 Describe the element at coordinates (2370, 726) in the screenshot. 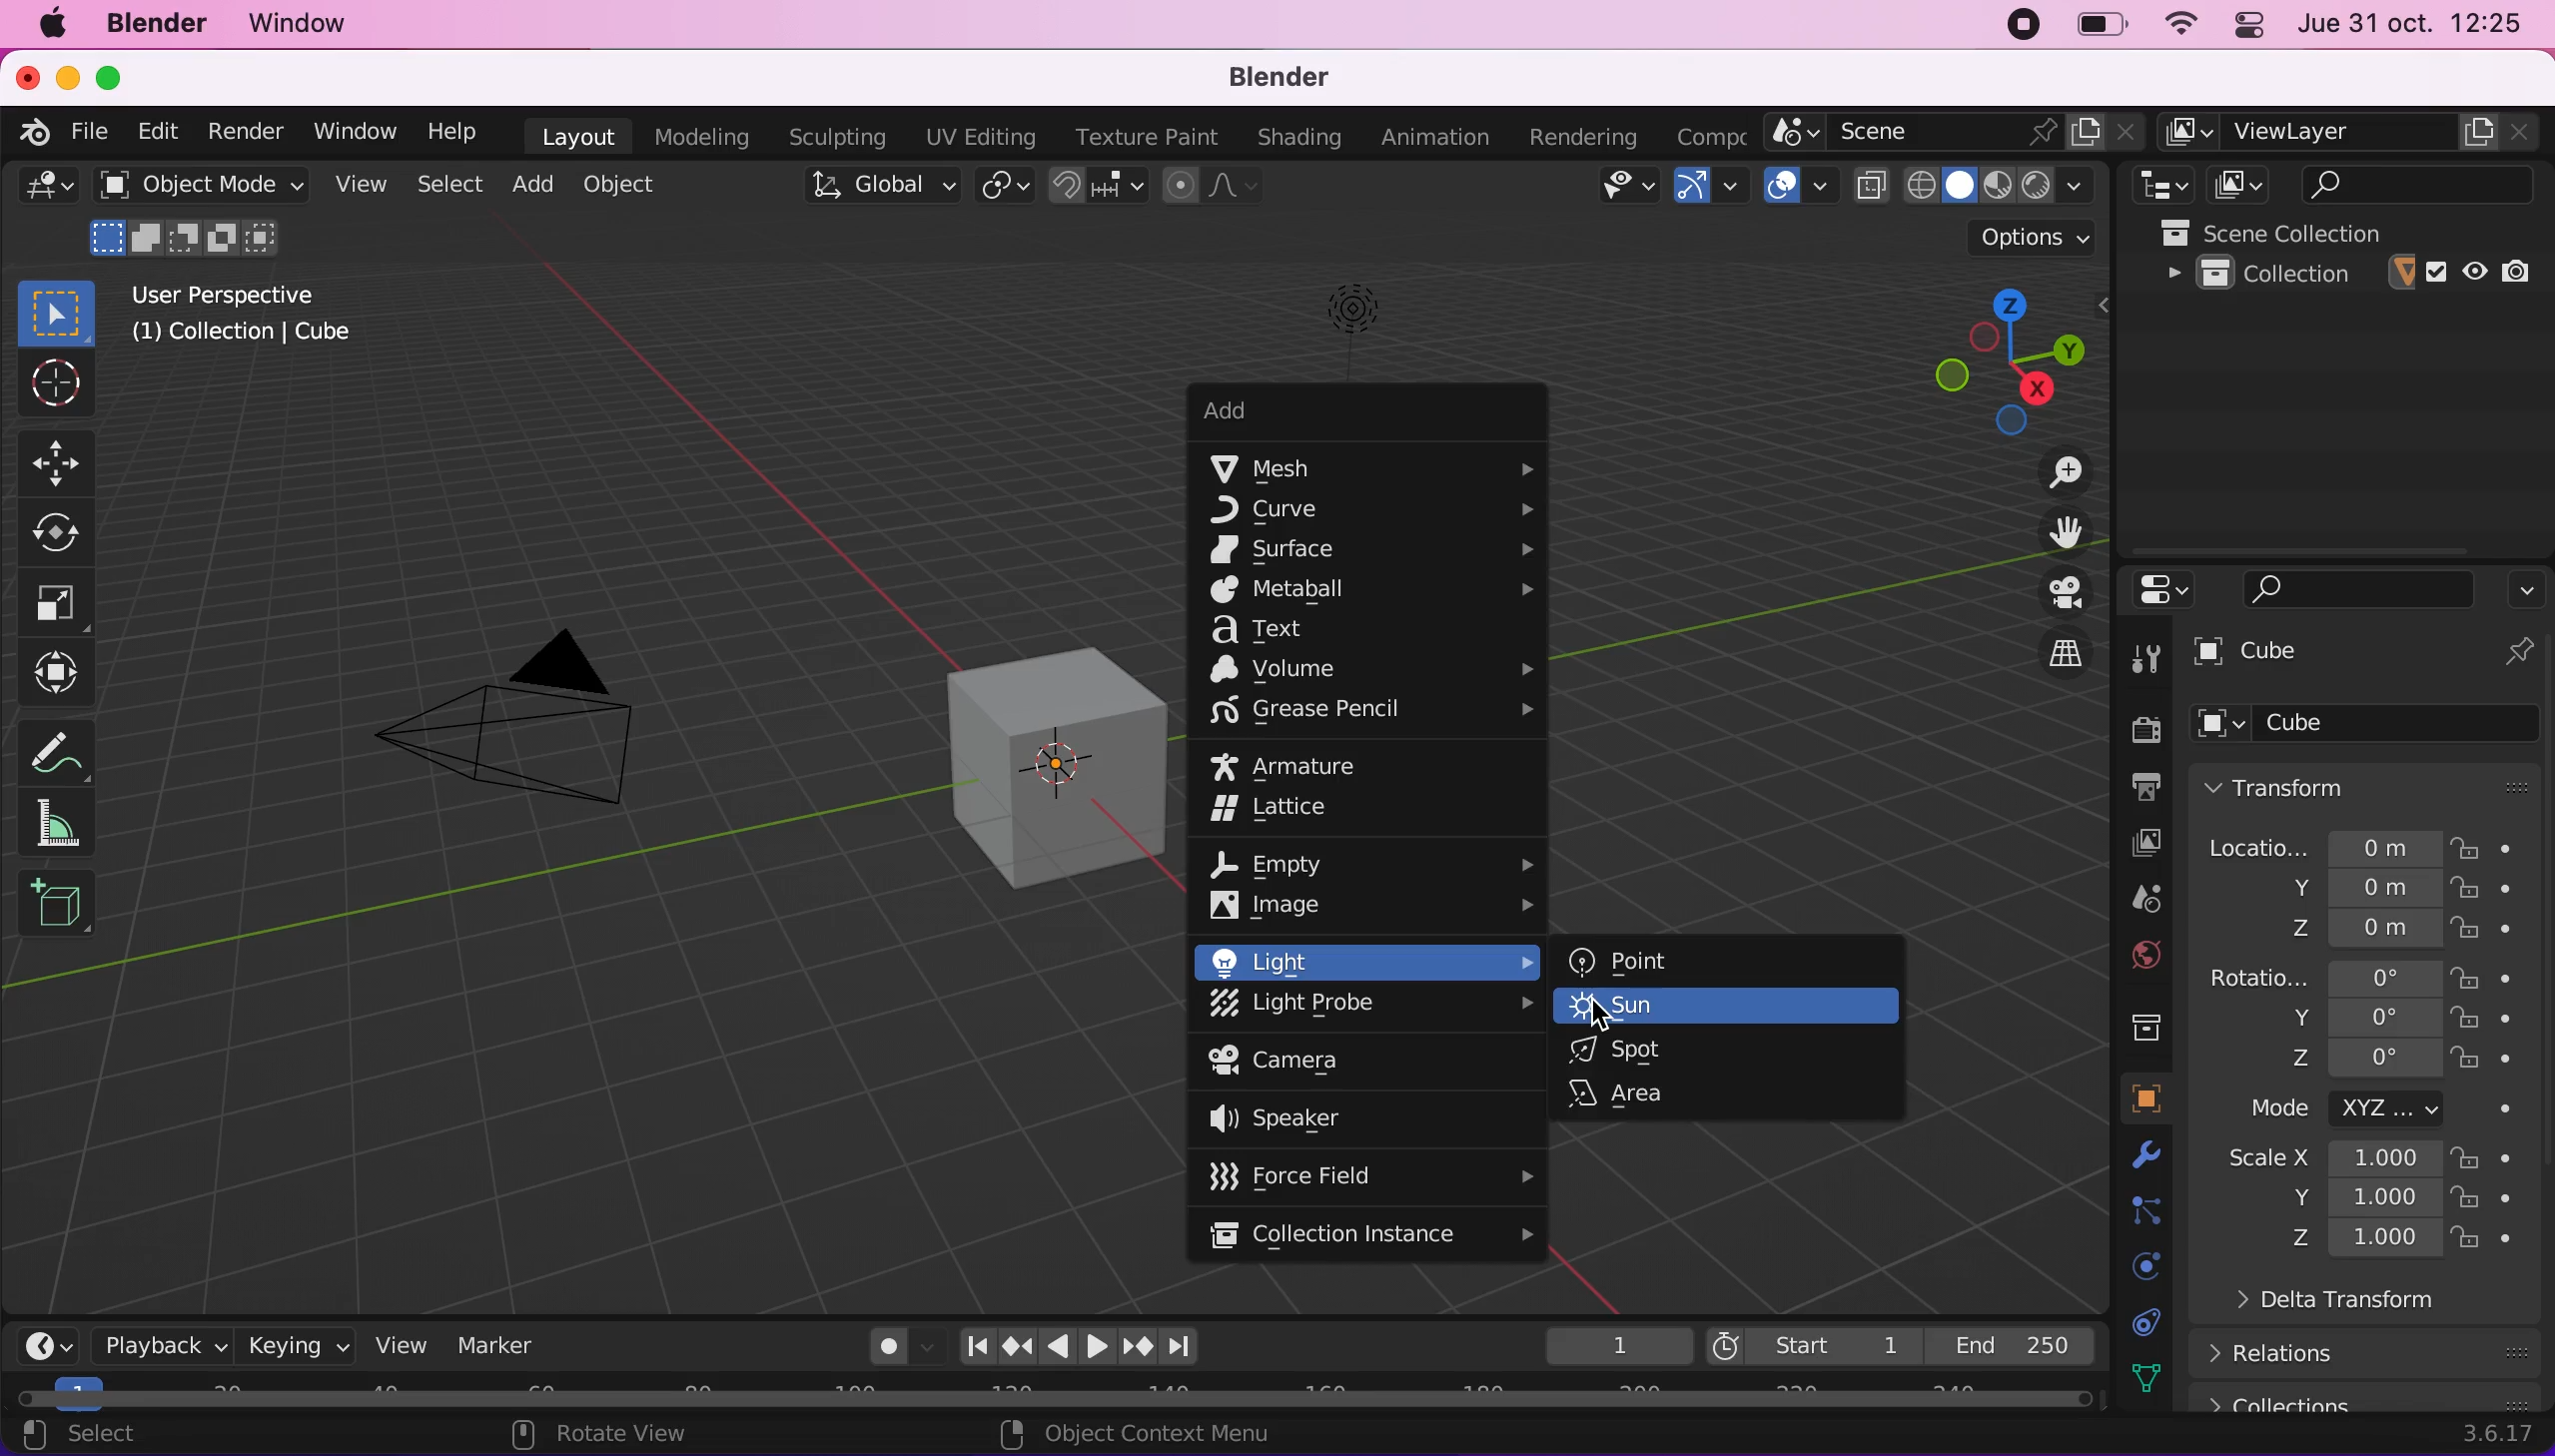

I see `cube` at that location.